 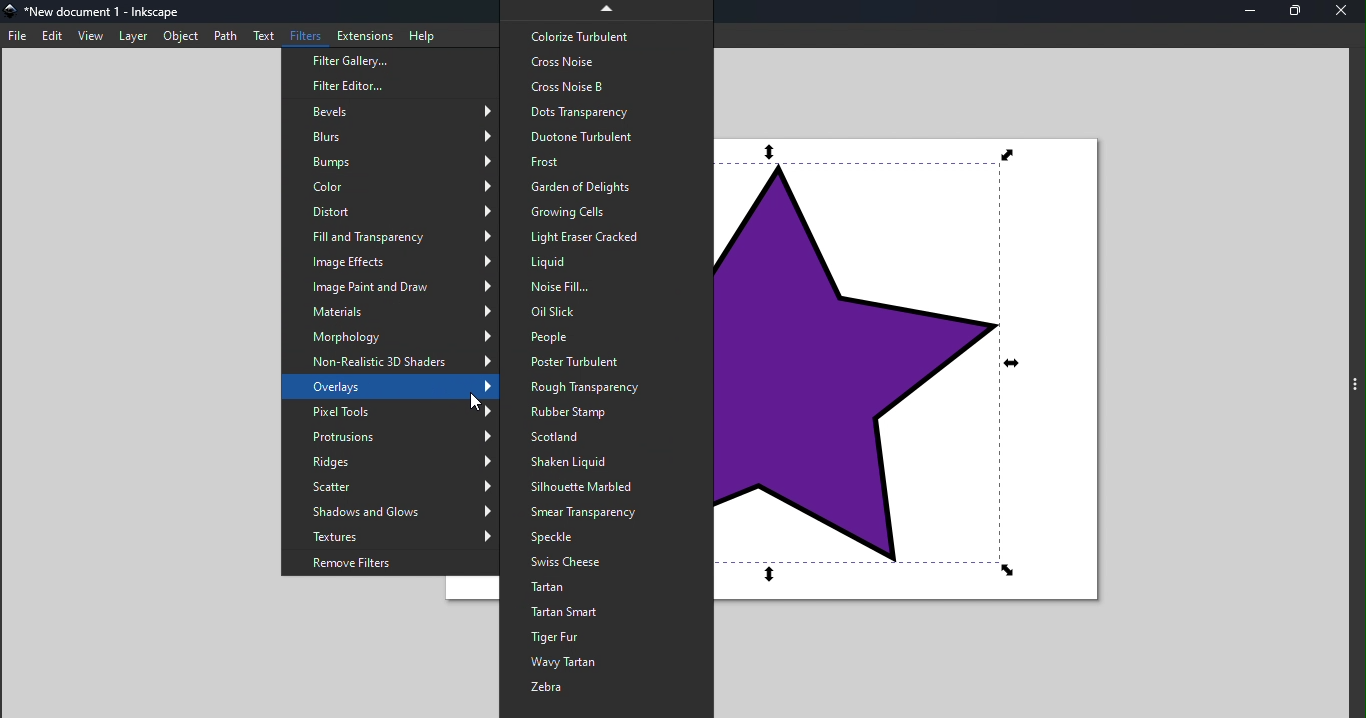 I want to click on file, so click(x=17, y=36).